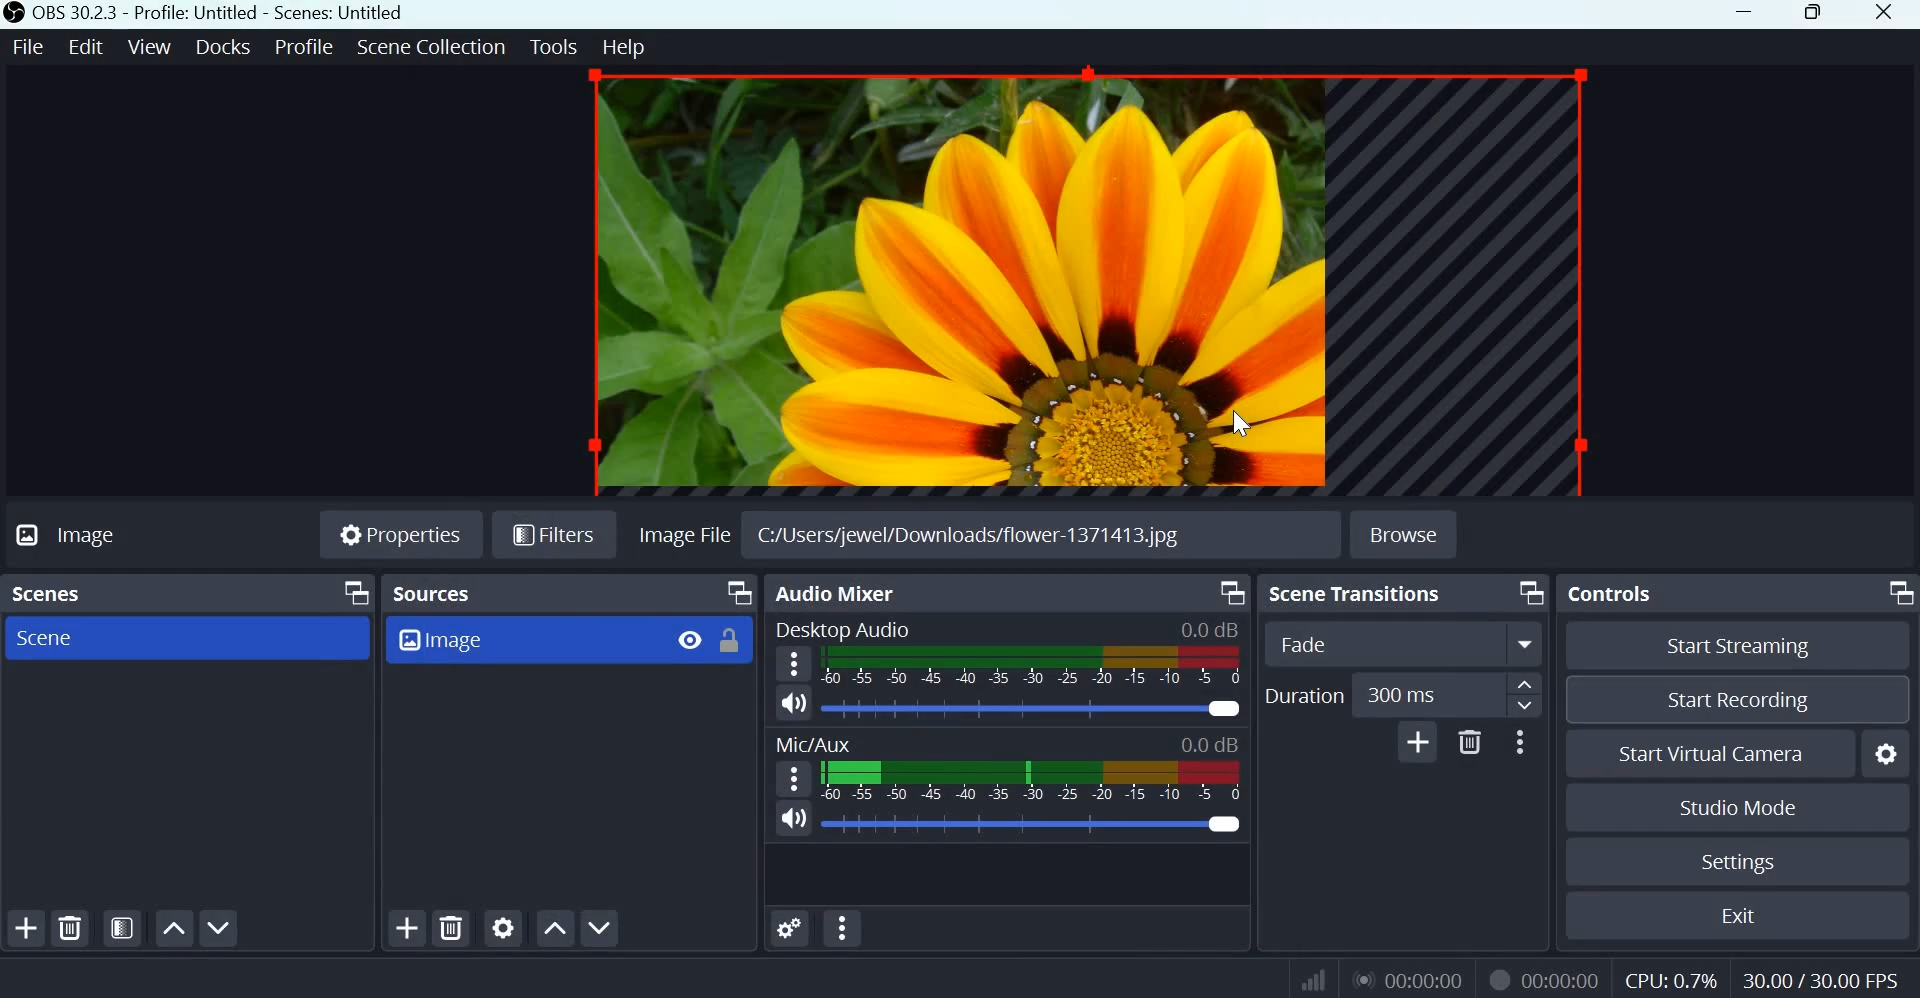  What do you see at coordinates (1740, 647) in the screenshot?
I see `Start streaming` at bounding box center [1740, 647].